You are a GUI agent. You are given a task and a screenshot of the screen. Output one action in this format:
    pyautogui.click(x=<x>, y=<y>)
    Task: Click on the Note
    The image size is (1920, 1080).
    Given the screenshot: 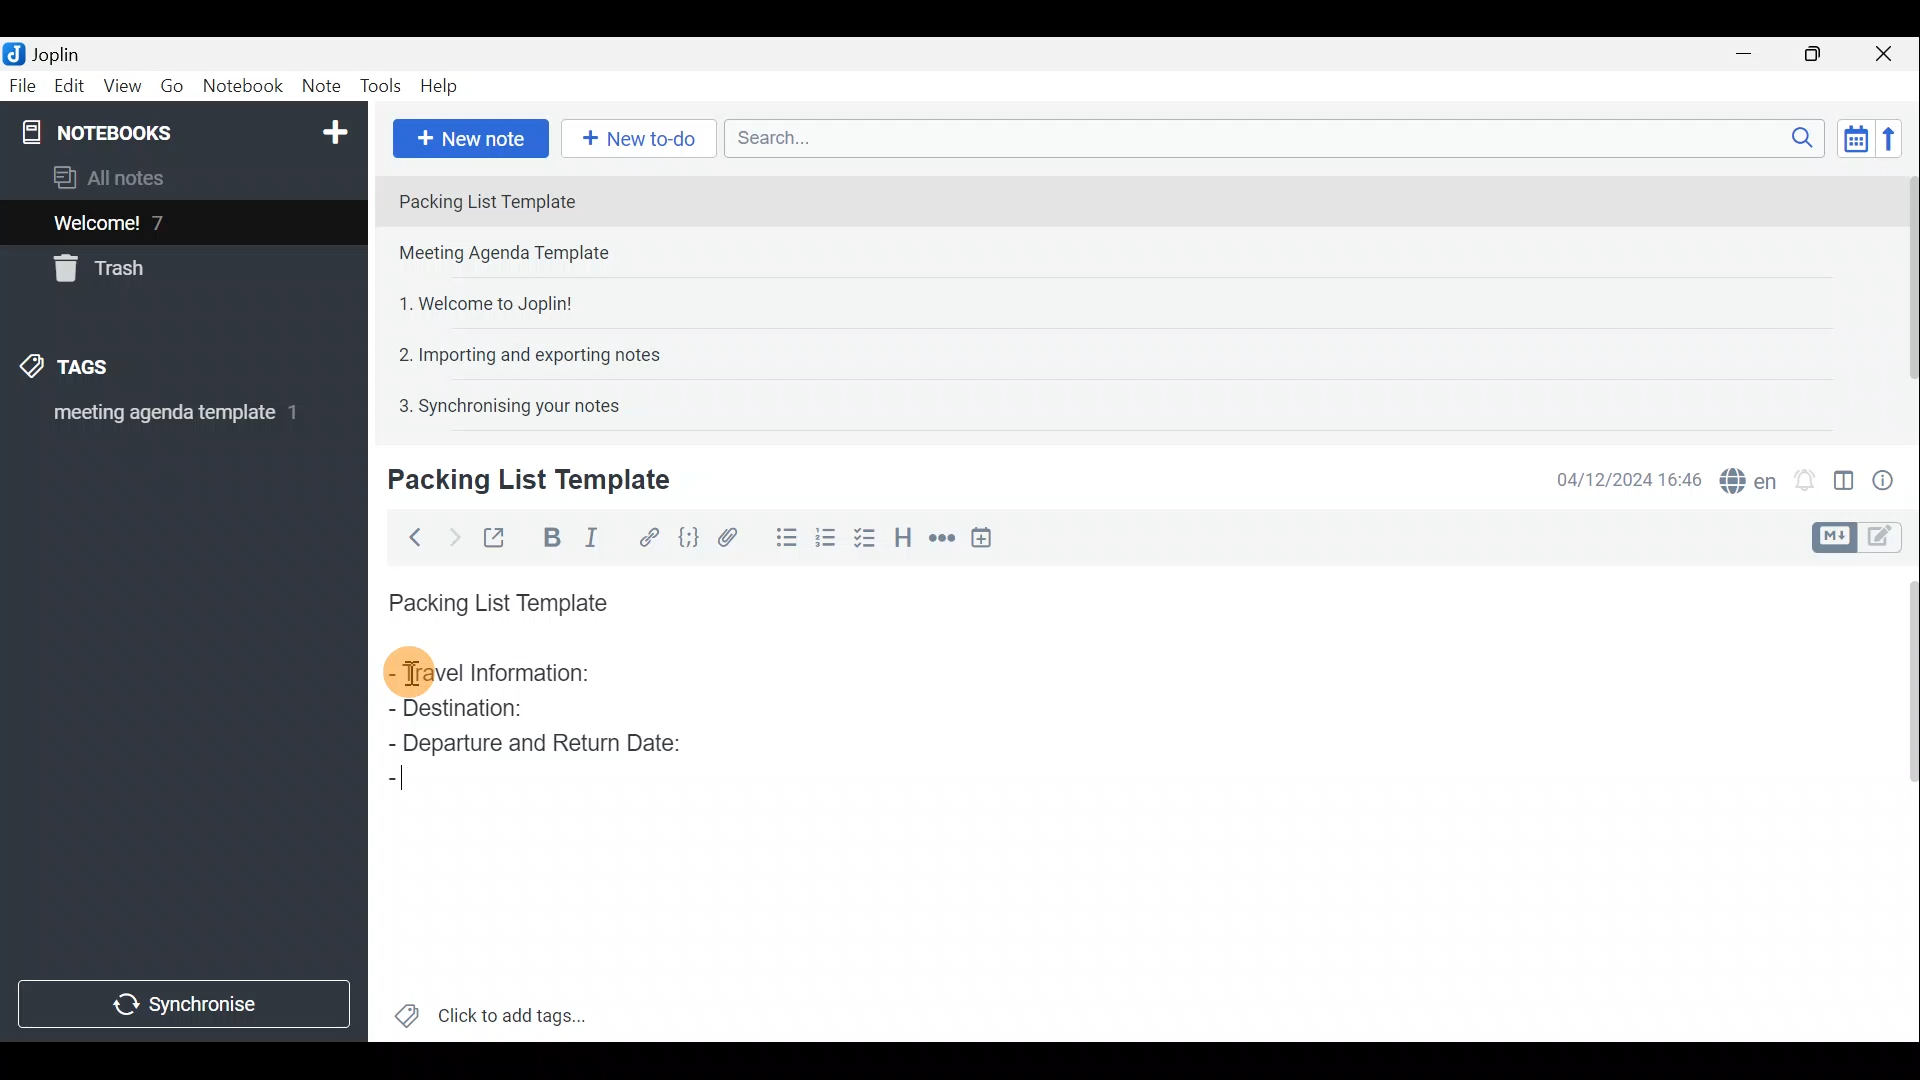 What is the action you would take?
    pyautogui.click(x=320, y=87)
    